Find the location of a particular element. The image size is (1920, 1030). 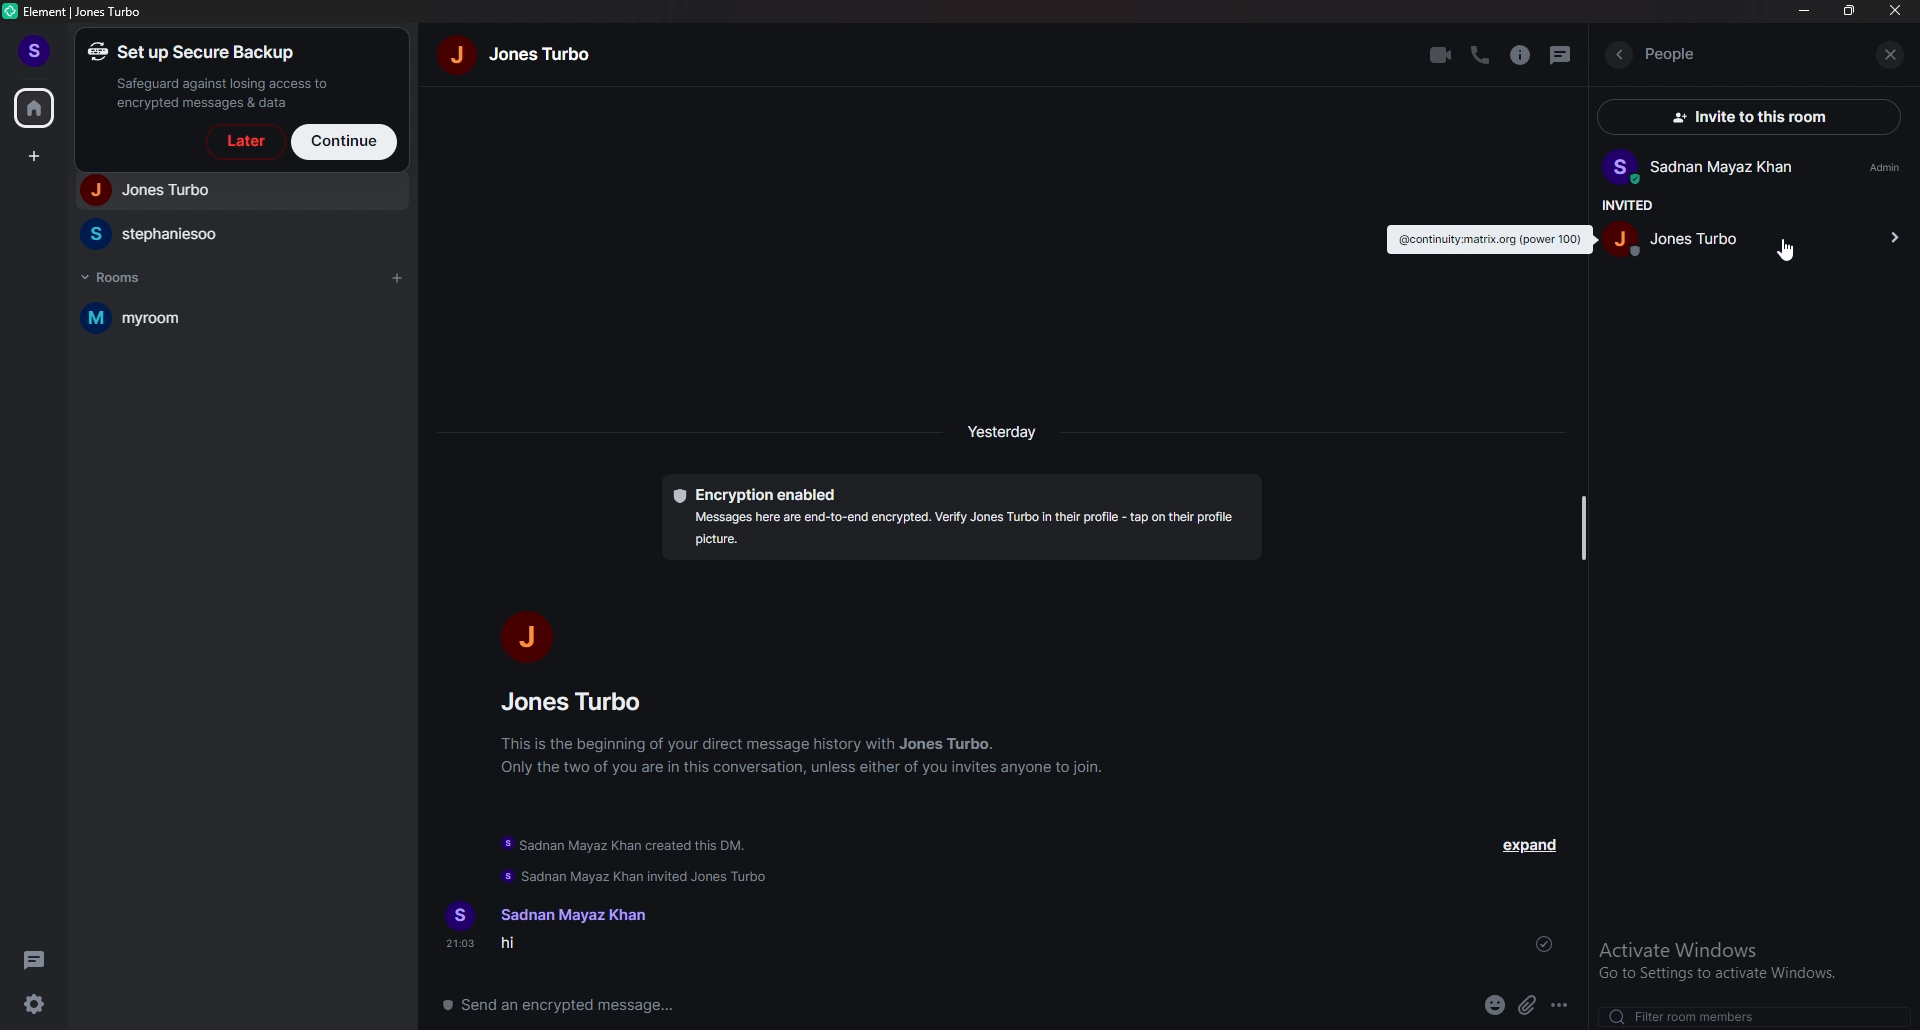

close info pane is located at coordinates (1893, 56).